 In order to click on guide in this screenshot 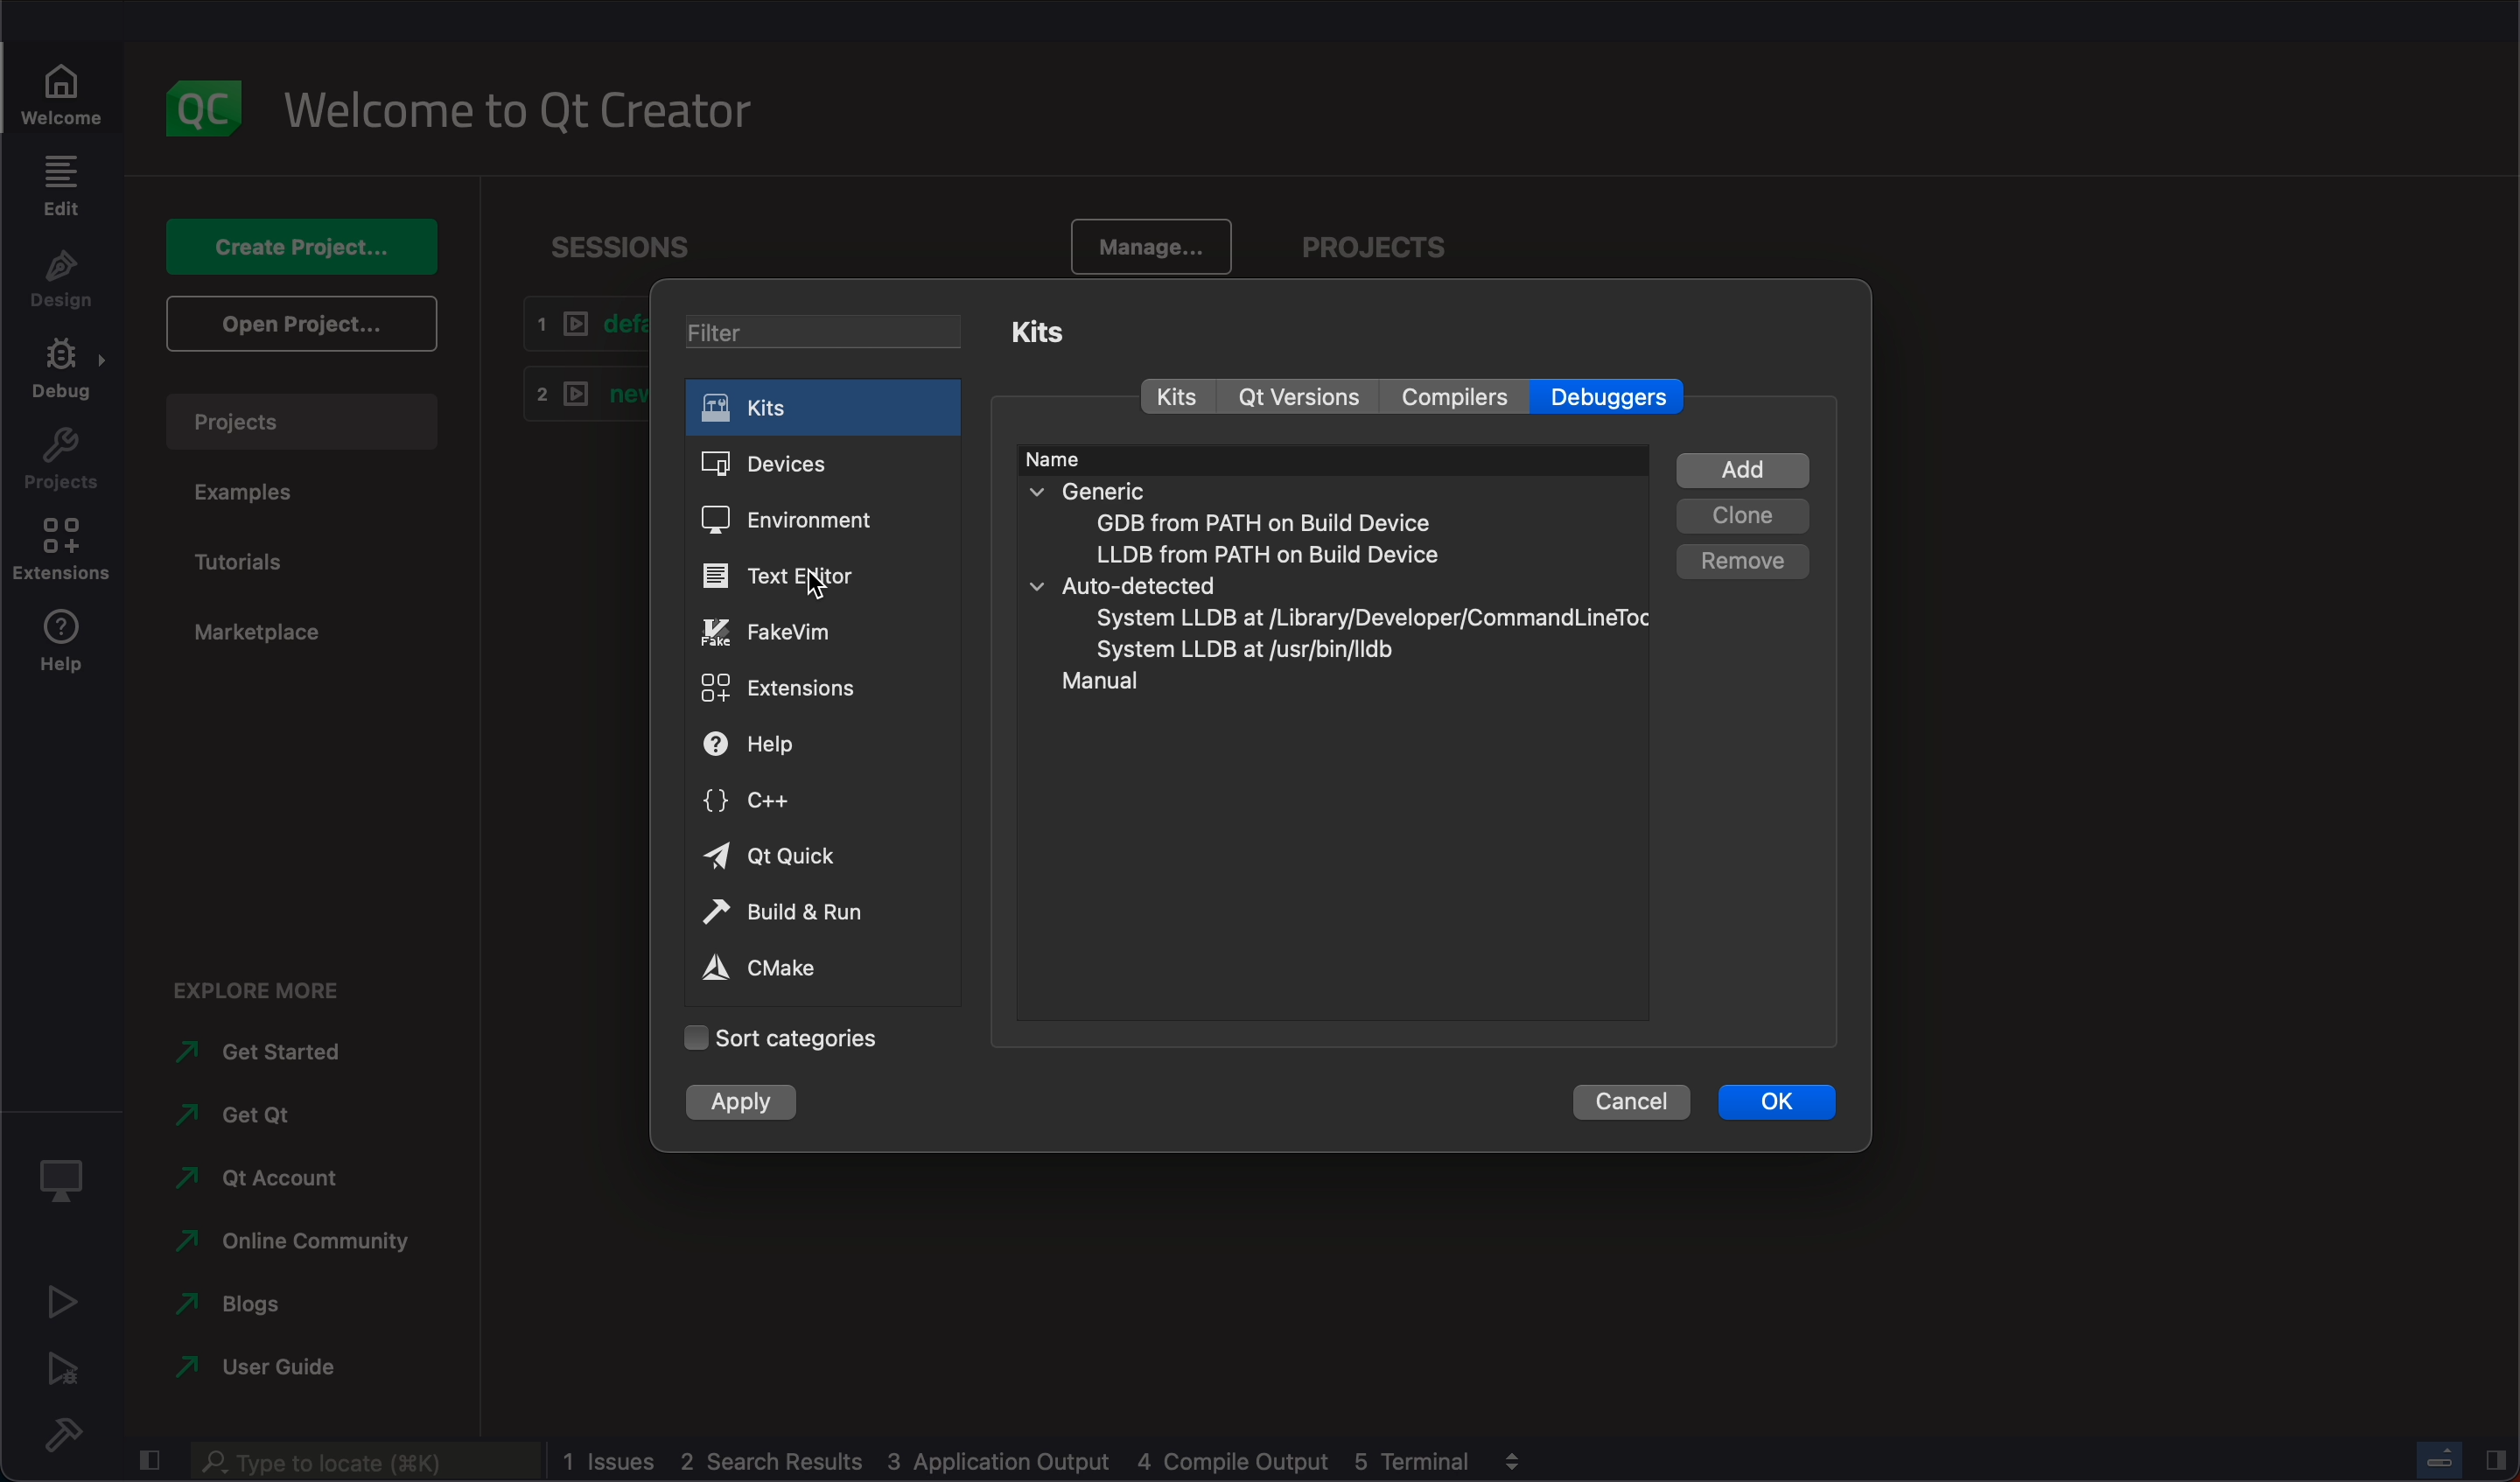, I will do `click(275, 1368)`.